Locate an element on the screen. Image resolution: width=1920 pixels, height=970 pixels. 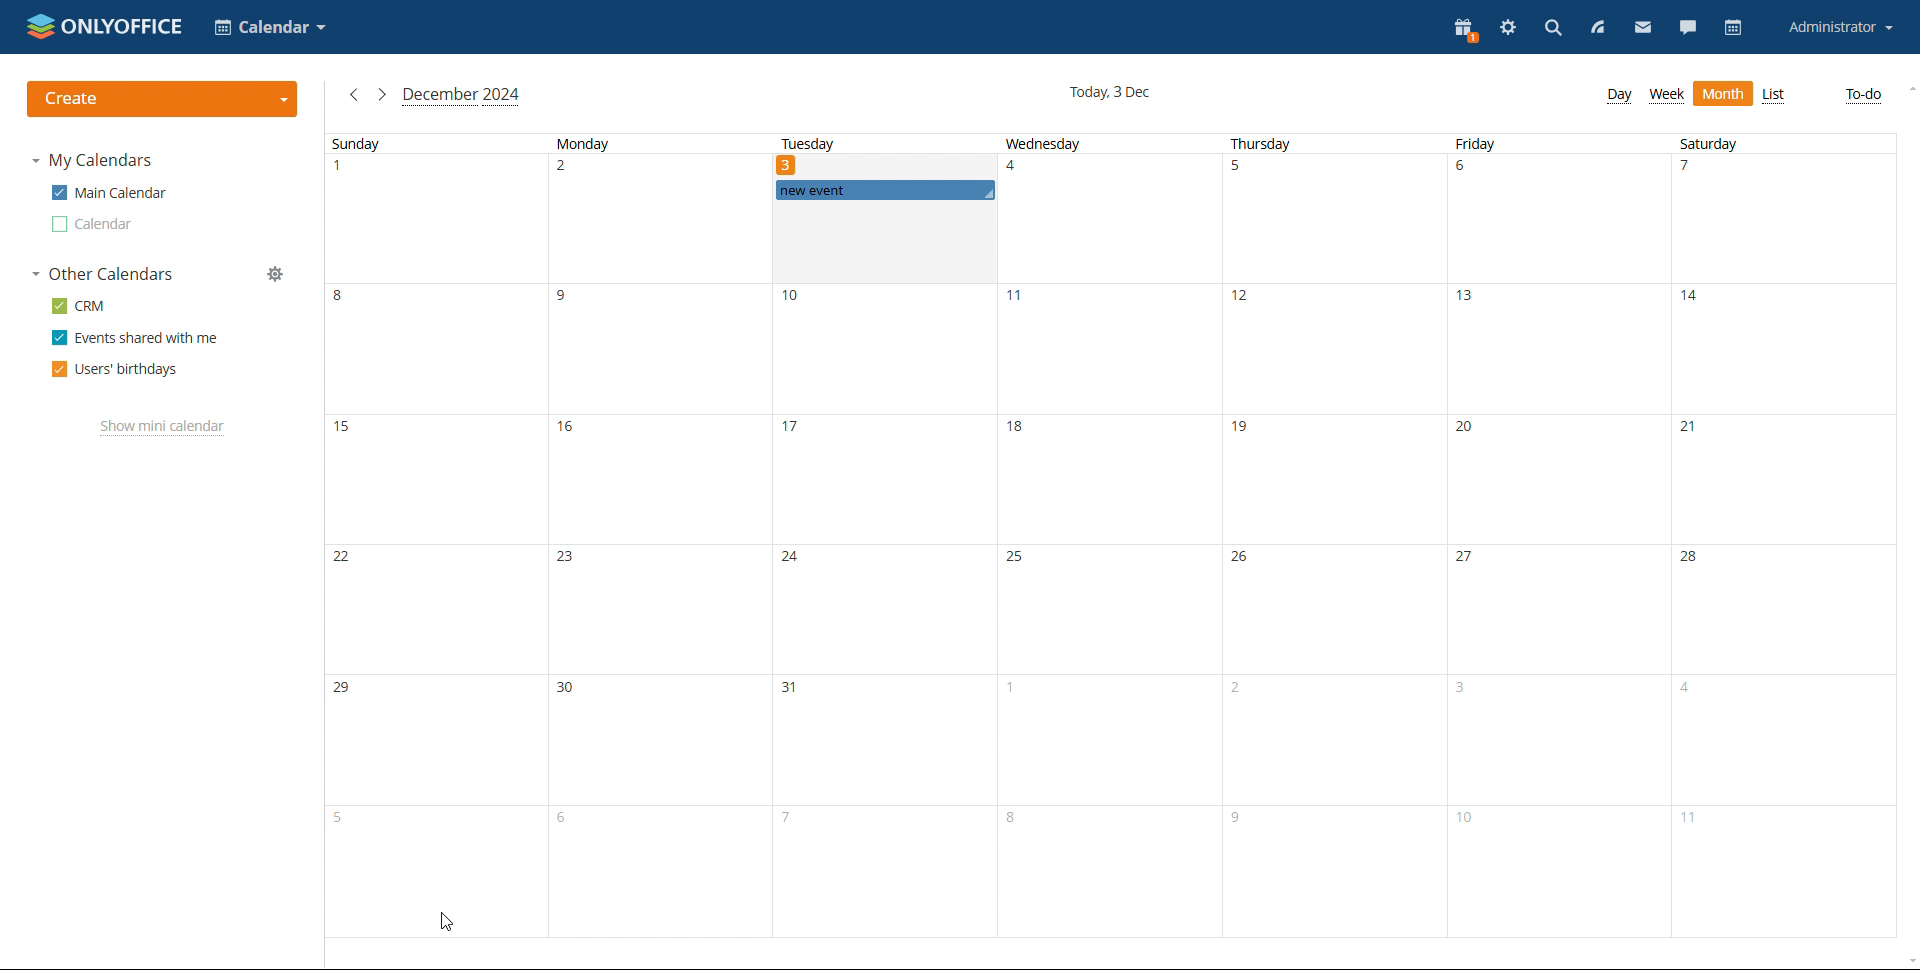
day view is located at coordinates (1622, 96).